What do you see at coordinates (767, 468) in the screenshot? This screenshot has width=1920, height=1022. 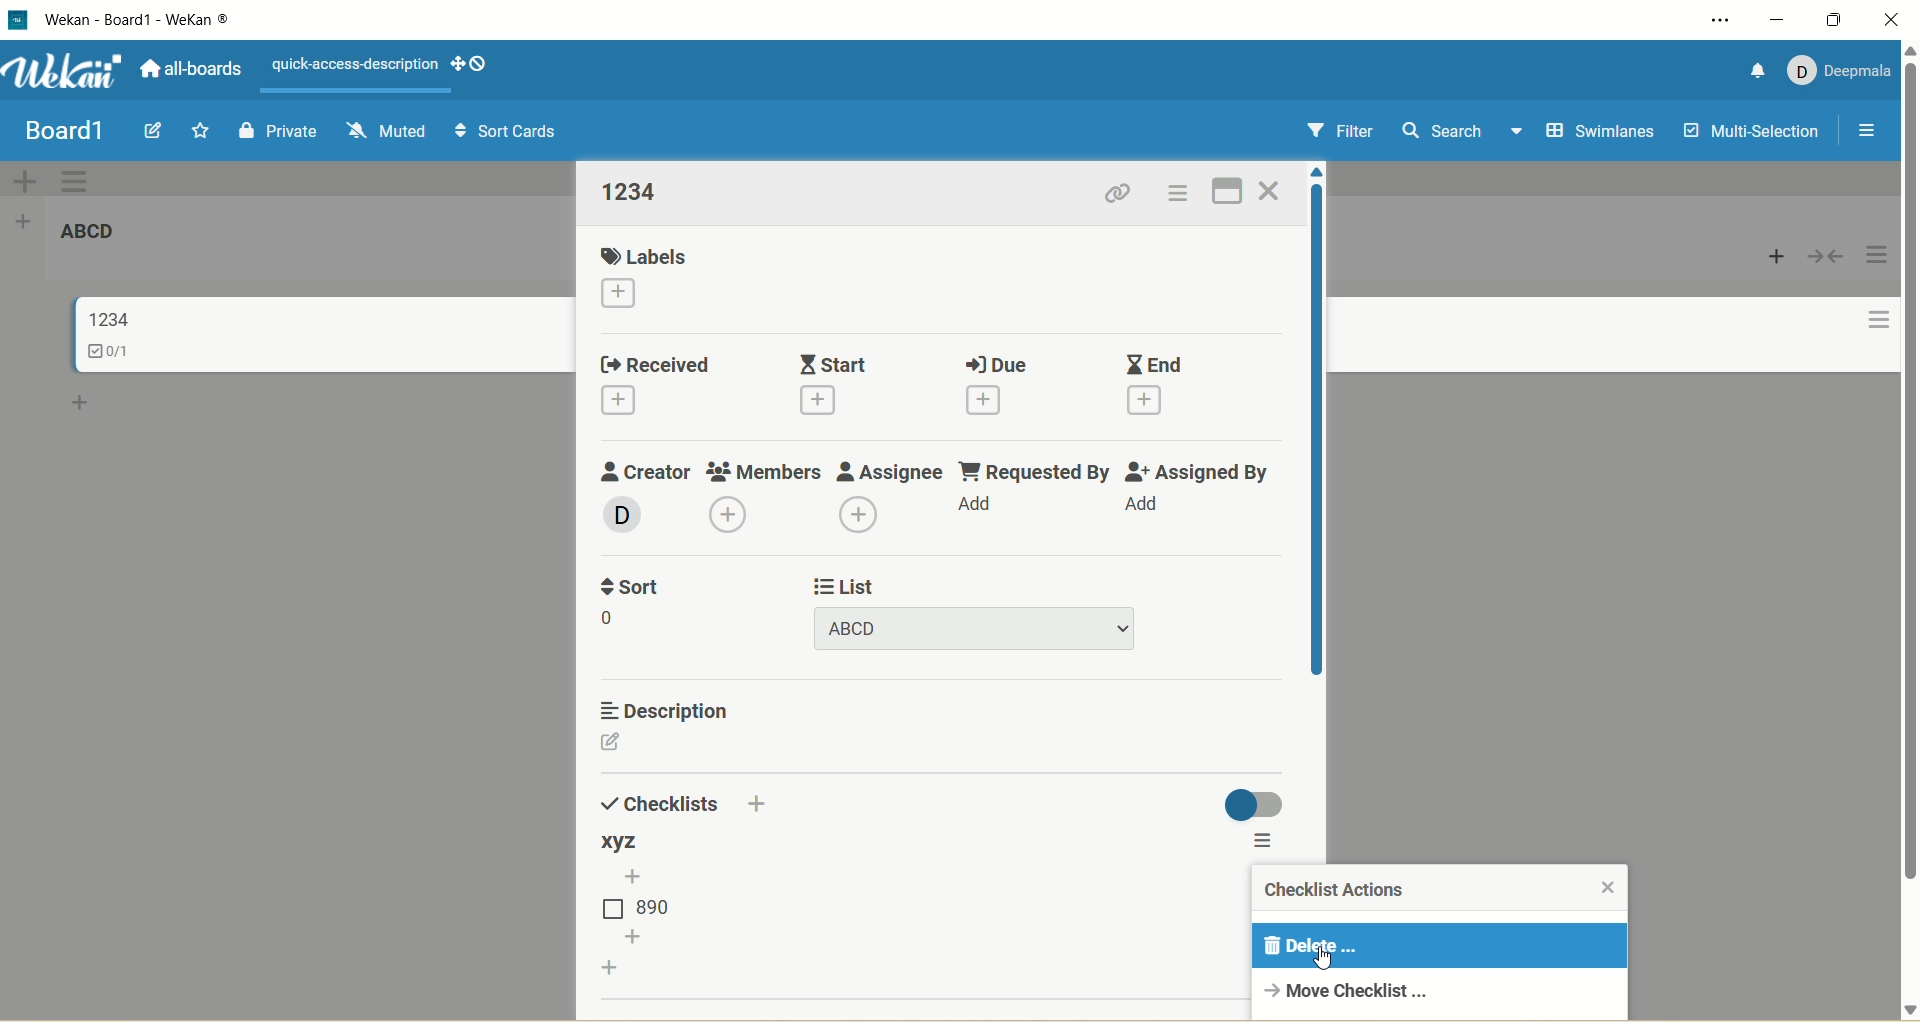 I see `members` at bounding box center [767, 468].